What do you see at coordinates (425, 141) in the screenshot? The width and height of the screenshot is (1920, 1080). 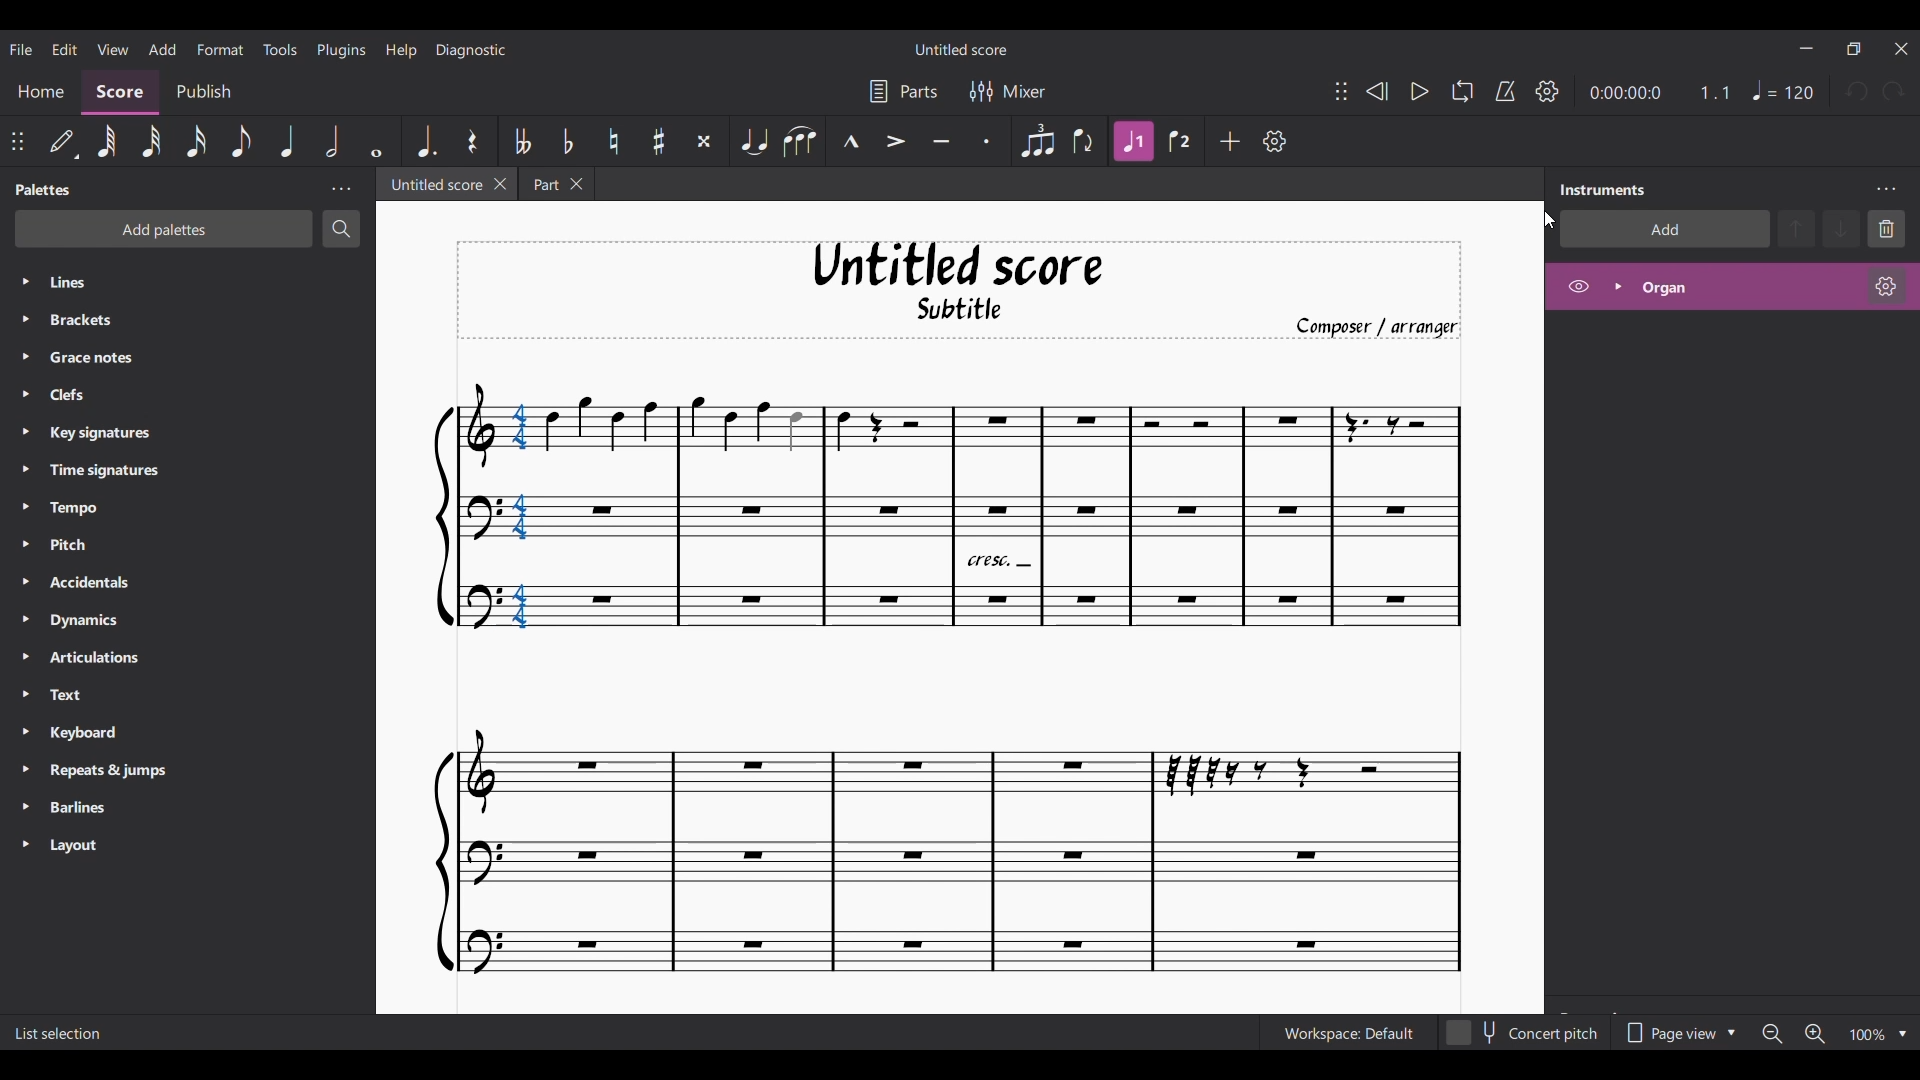 I see `Augmentation dot` at bounding box center [425, 141].